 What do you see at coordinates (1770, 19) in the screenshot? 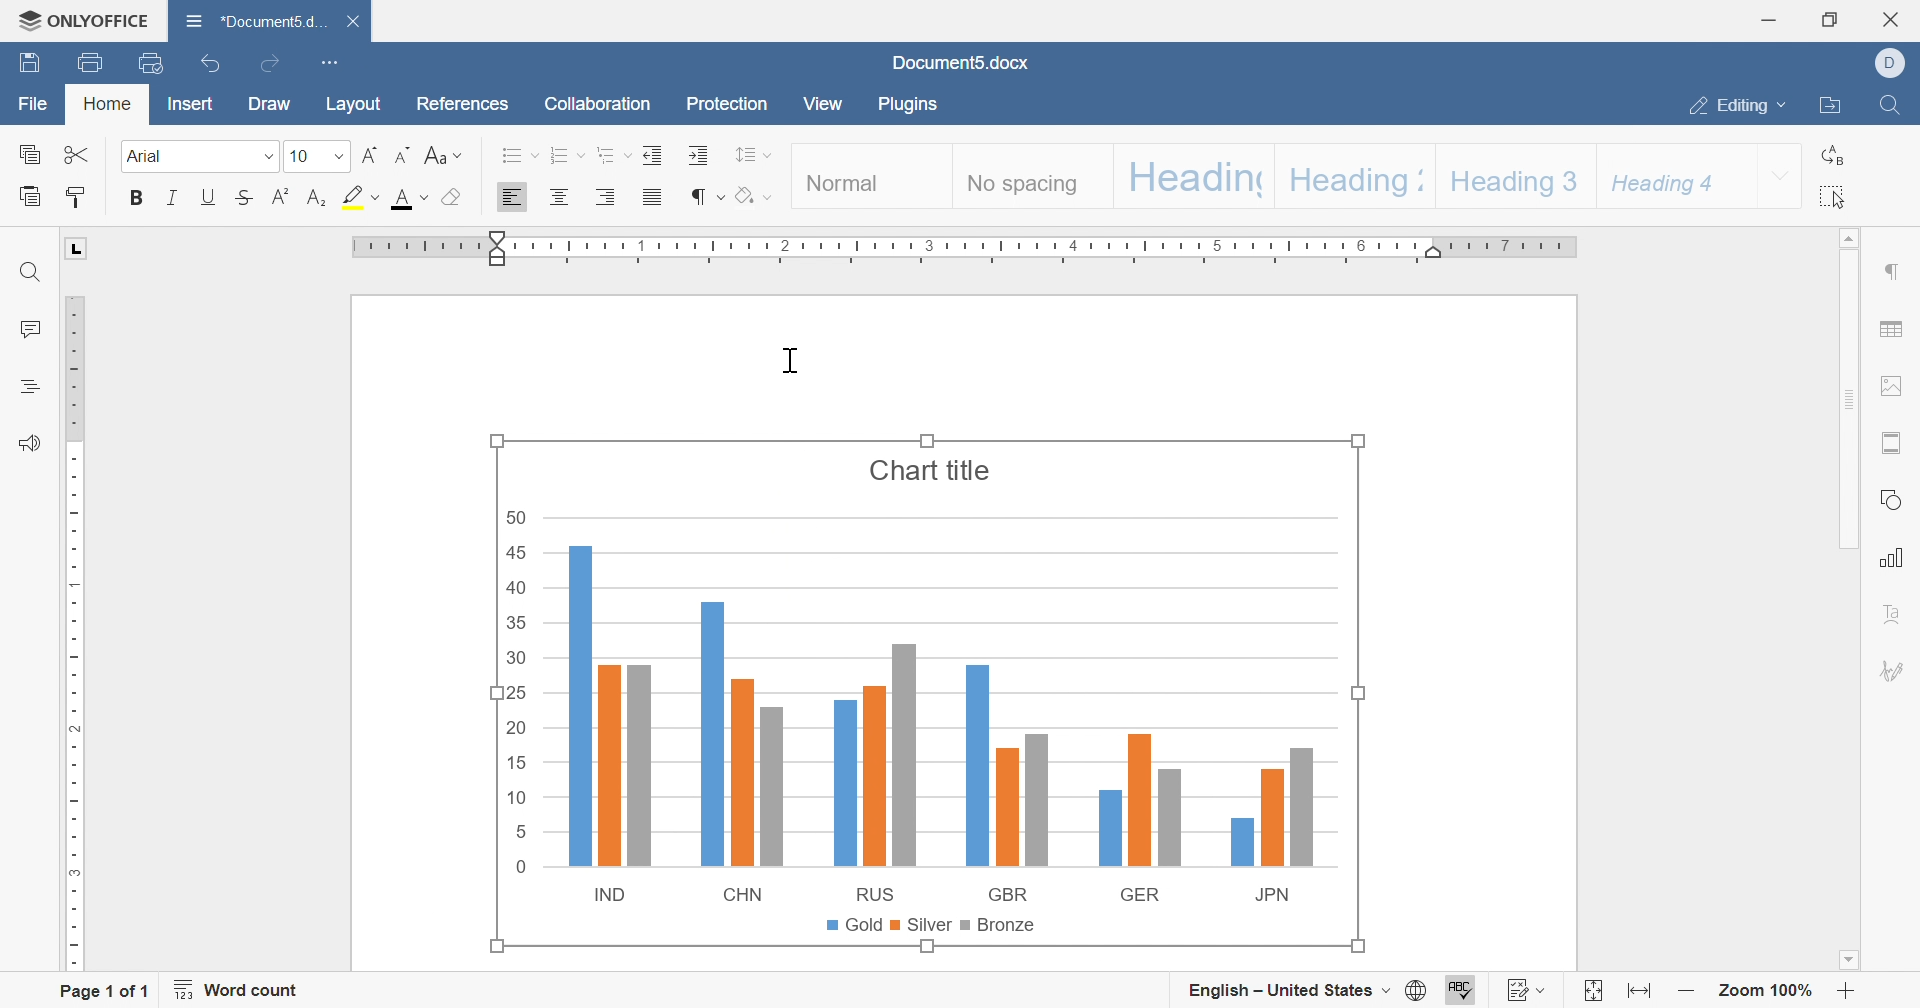
I see `minimize` at bounding box center [1770, 19].